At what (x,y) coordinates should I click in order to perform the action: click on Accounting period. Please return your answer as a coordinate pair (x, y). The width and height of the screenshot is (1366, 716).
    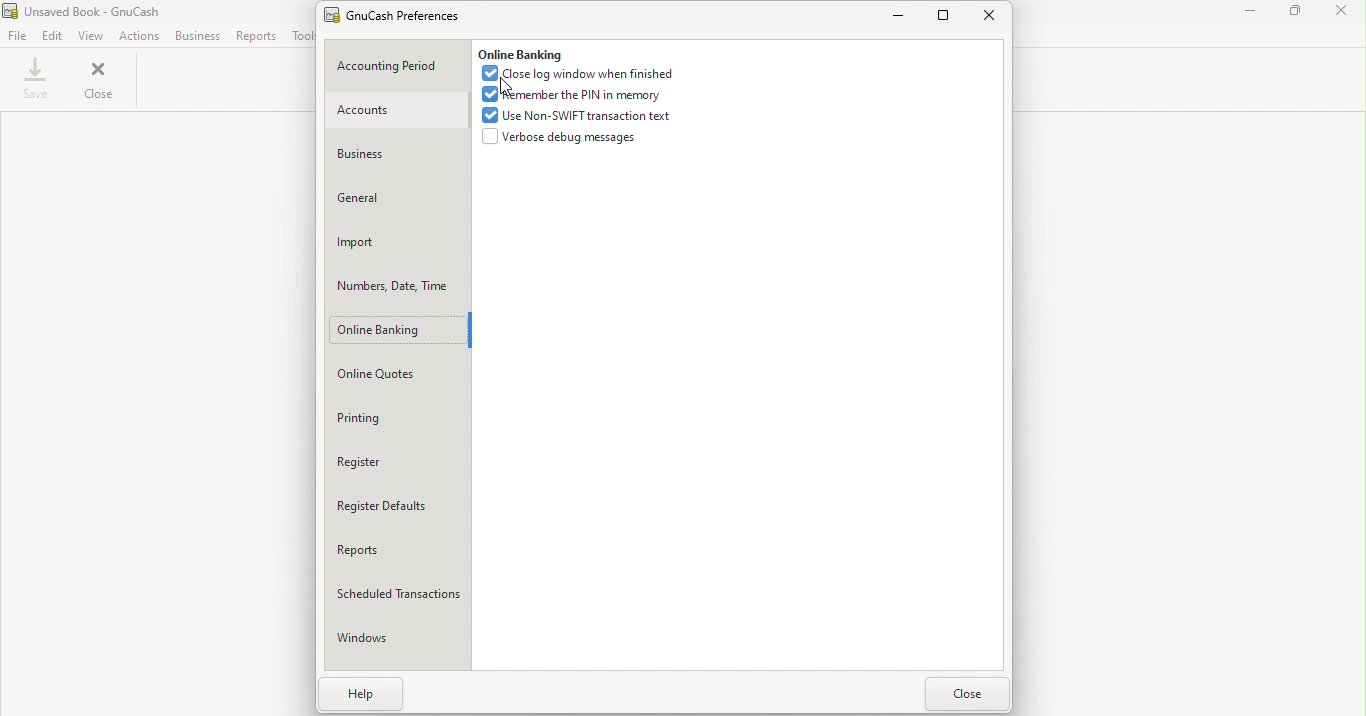
    Looking at the image, I should click on (397, 67).